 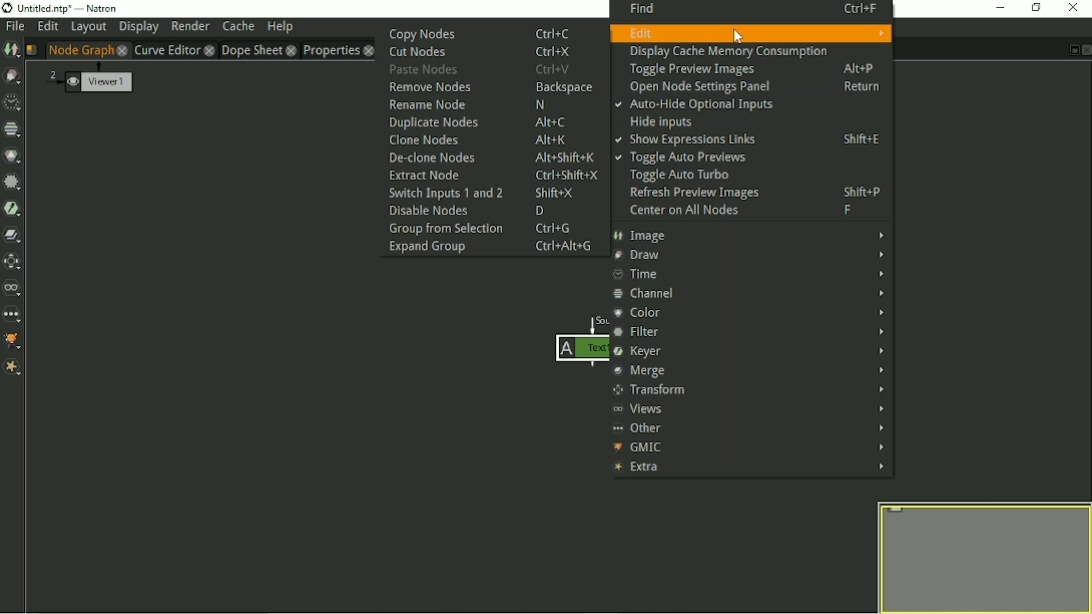 I want to click on Node Graph, so click(x=80, y=50).